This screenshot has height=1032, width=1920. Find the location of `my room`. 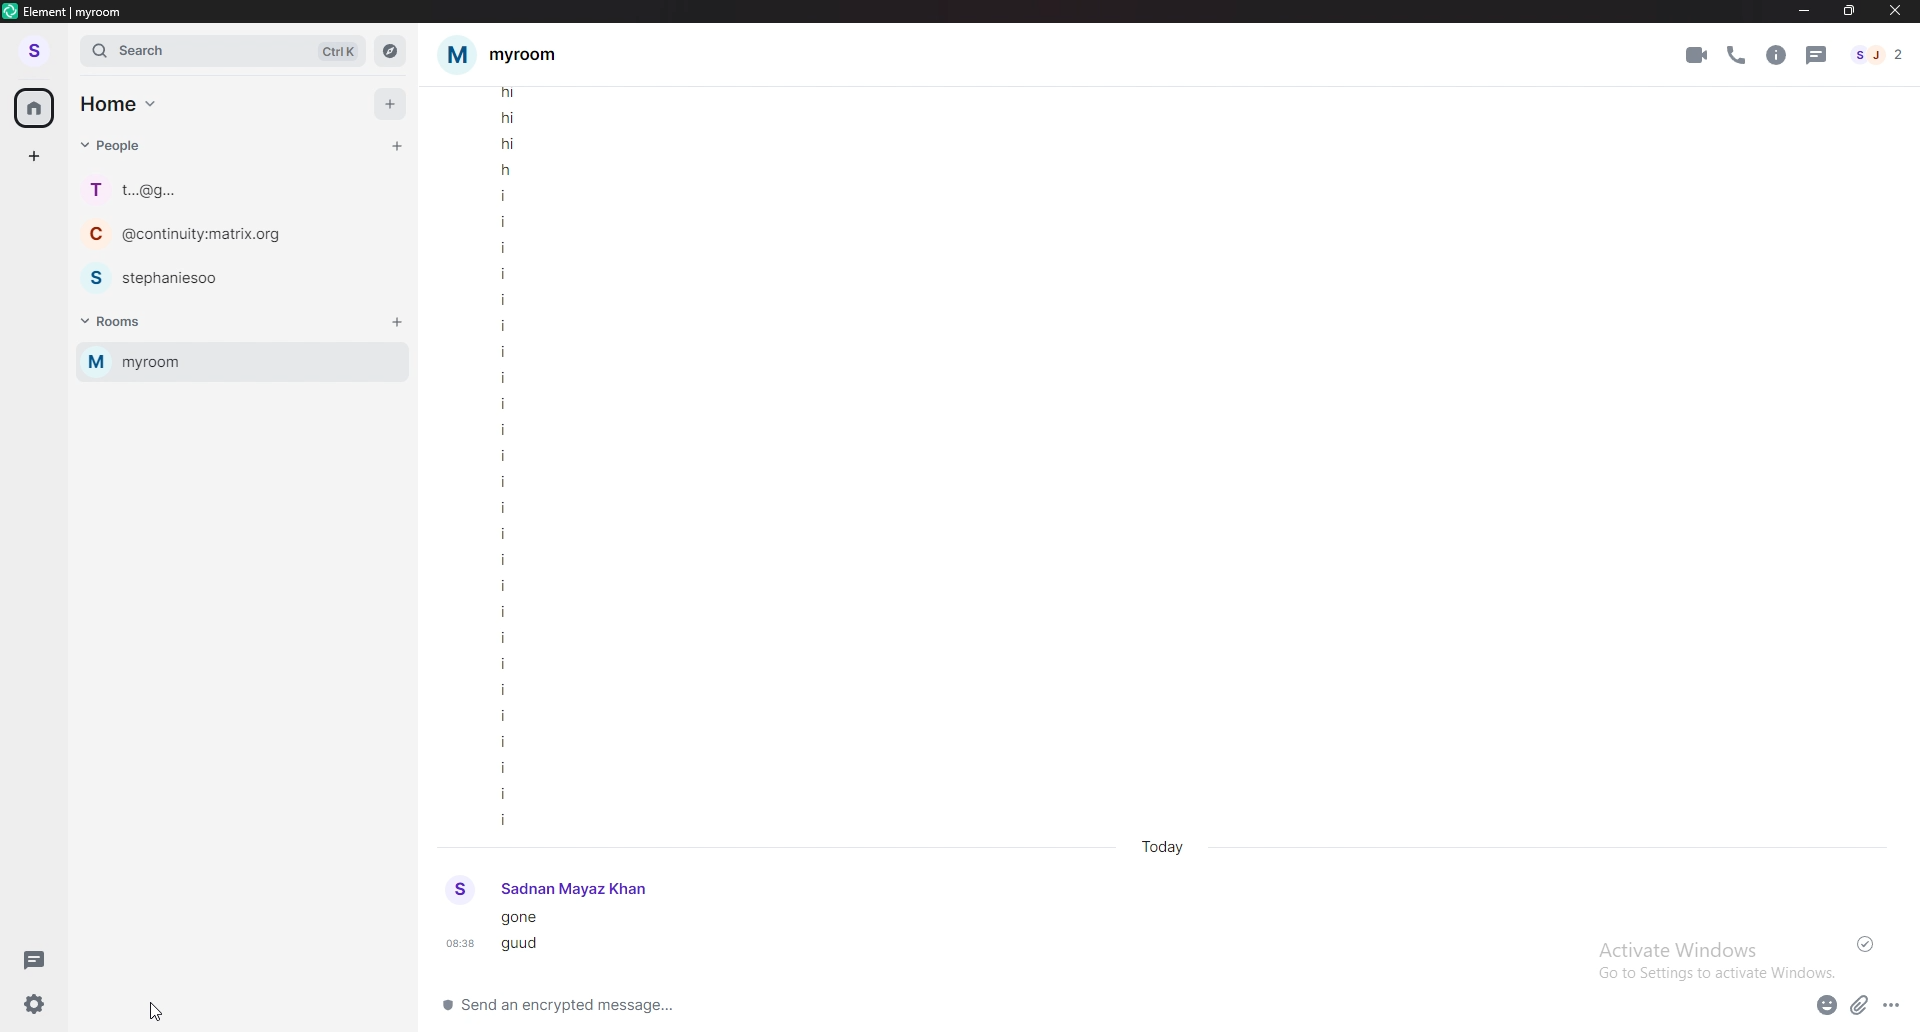

my room is located at coordinates (241, 362).